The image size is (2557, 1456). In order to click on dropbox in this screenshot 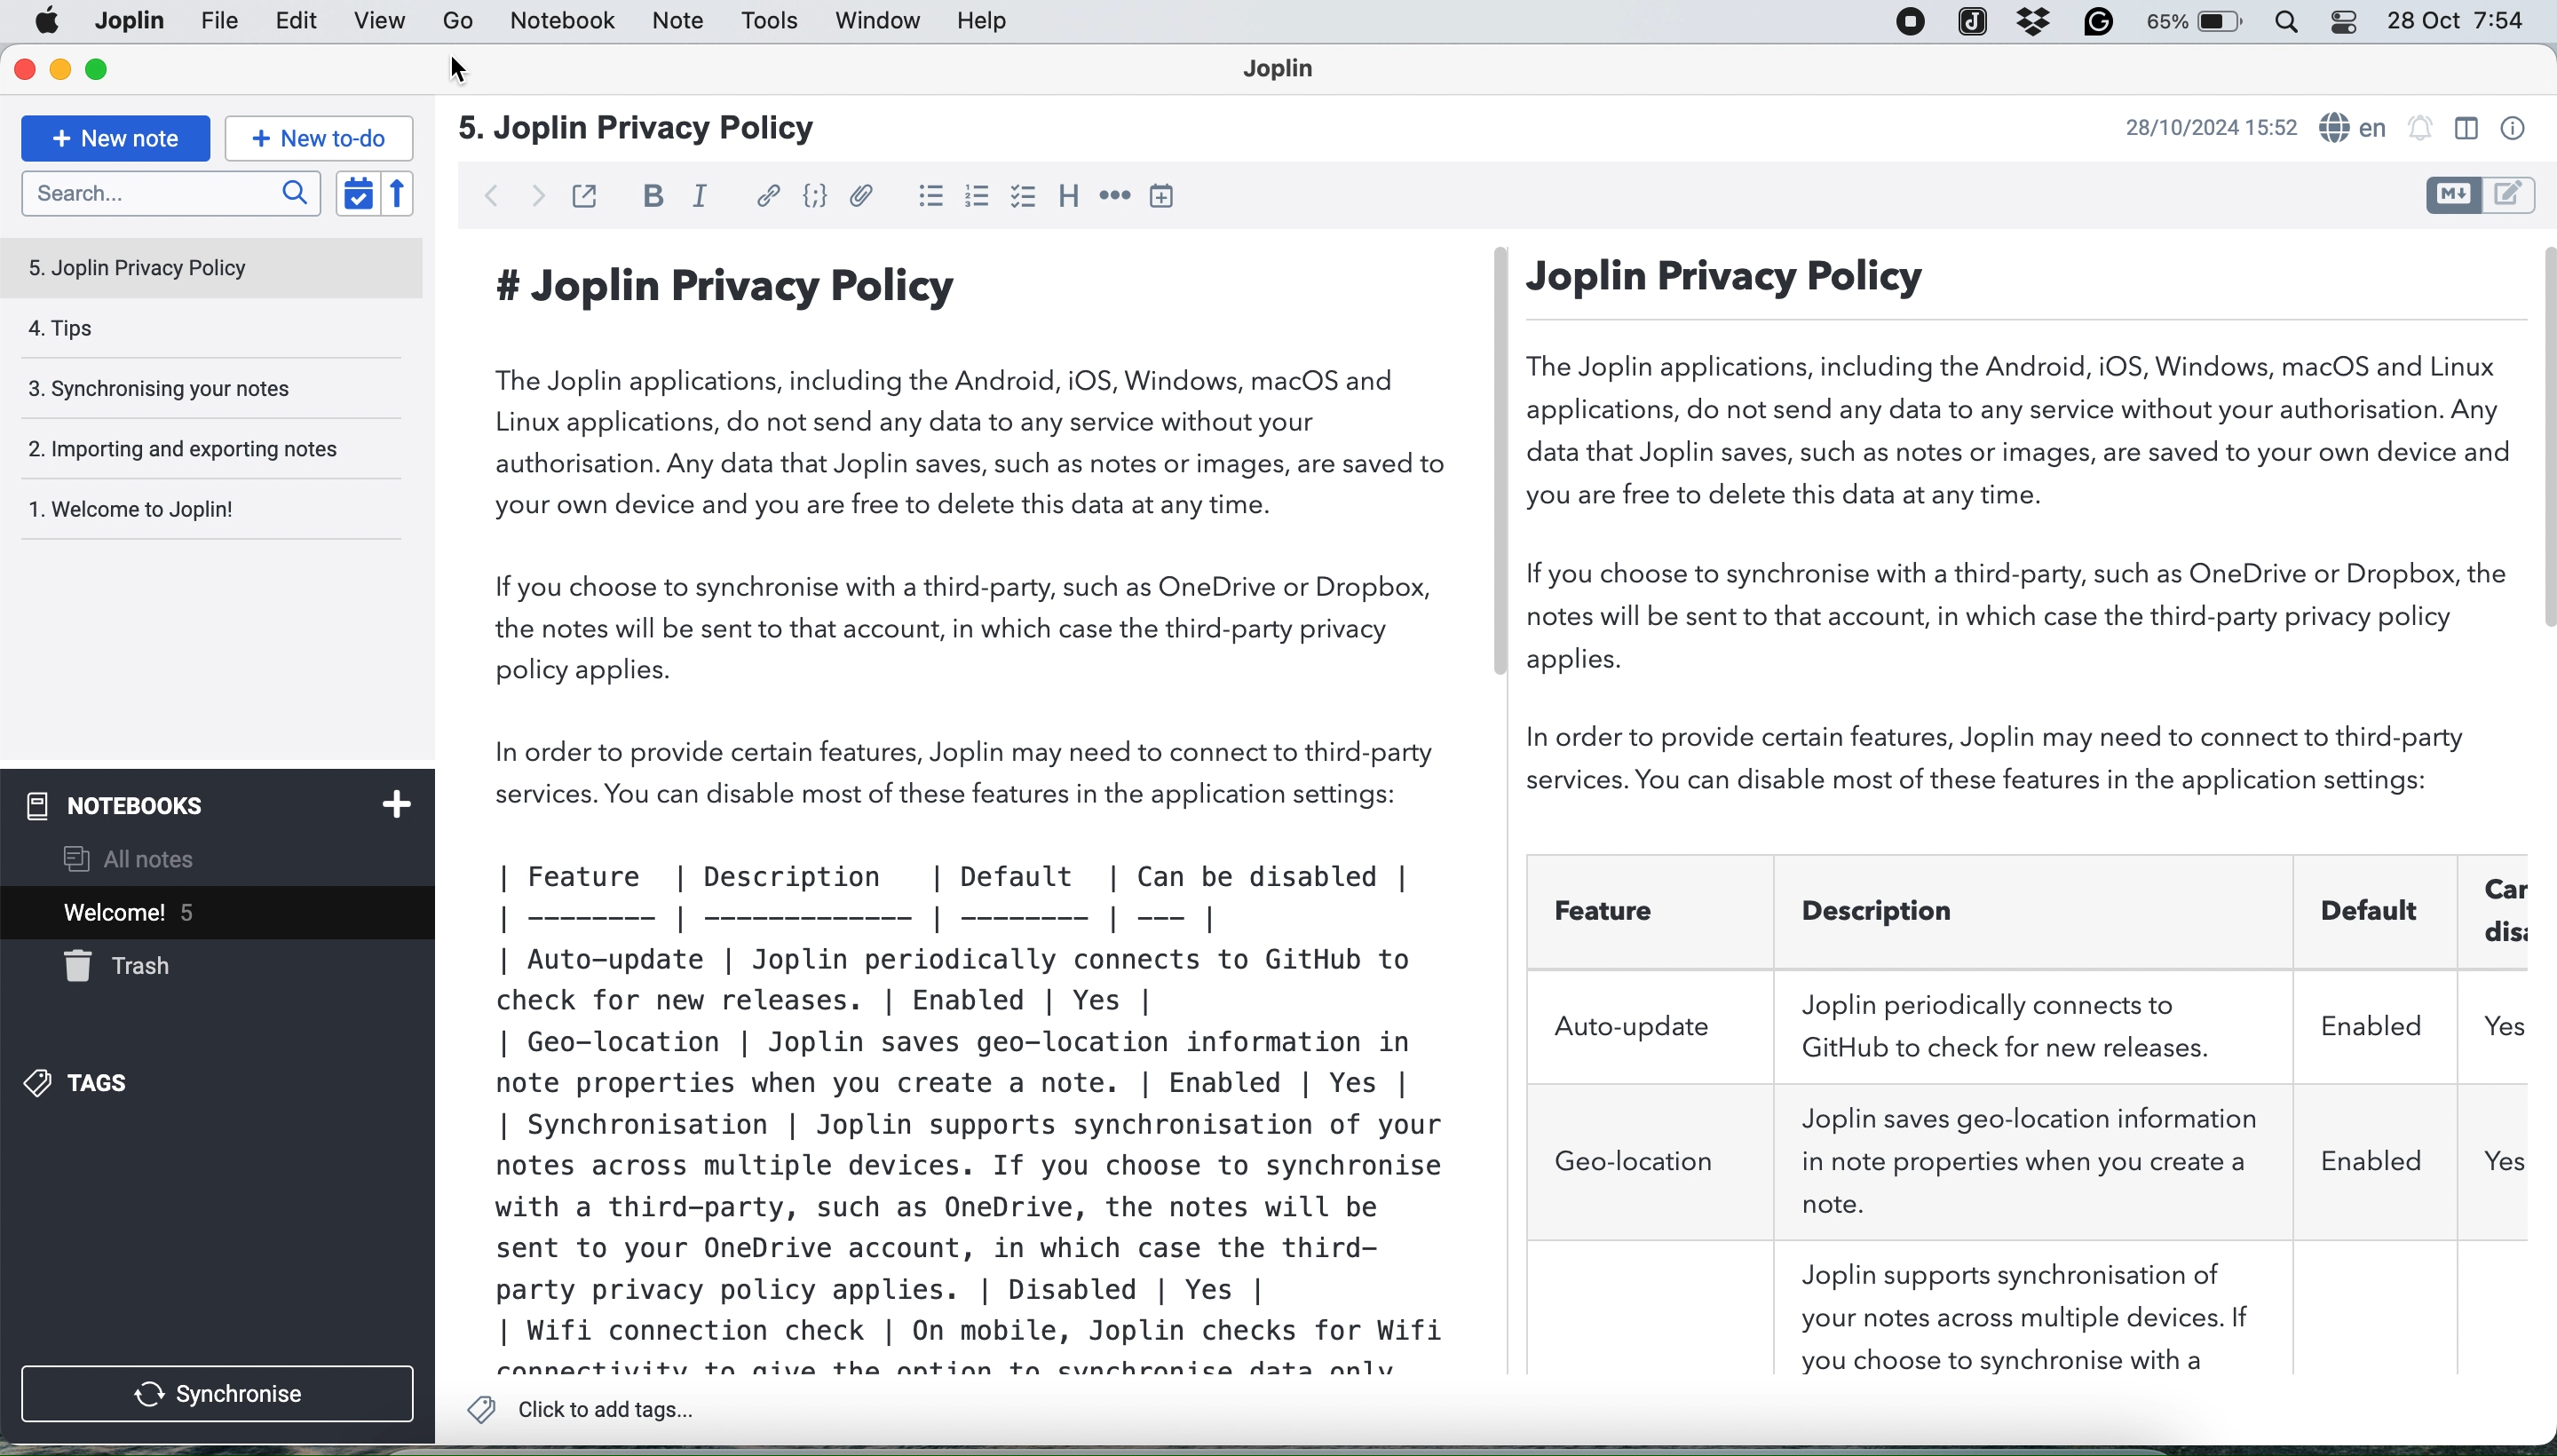, I will do `click(2029, 22)`.